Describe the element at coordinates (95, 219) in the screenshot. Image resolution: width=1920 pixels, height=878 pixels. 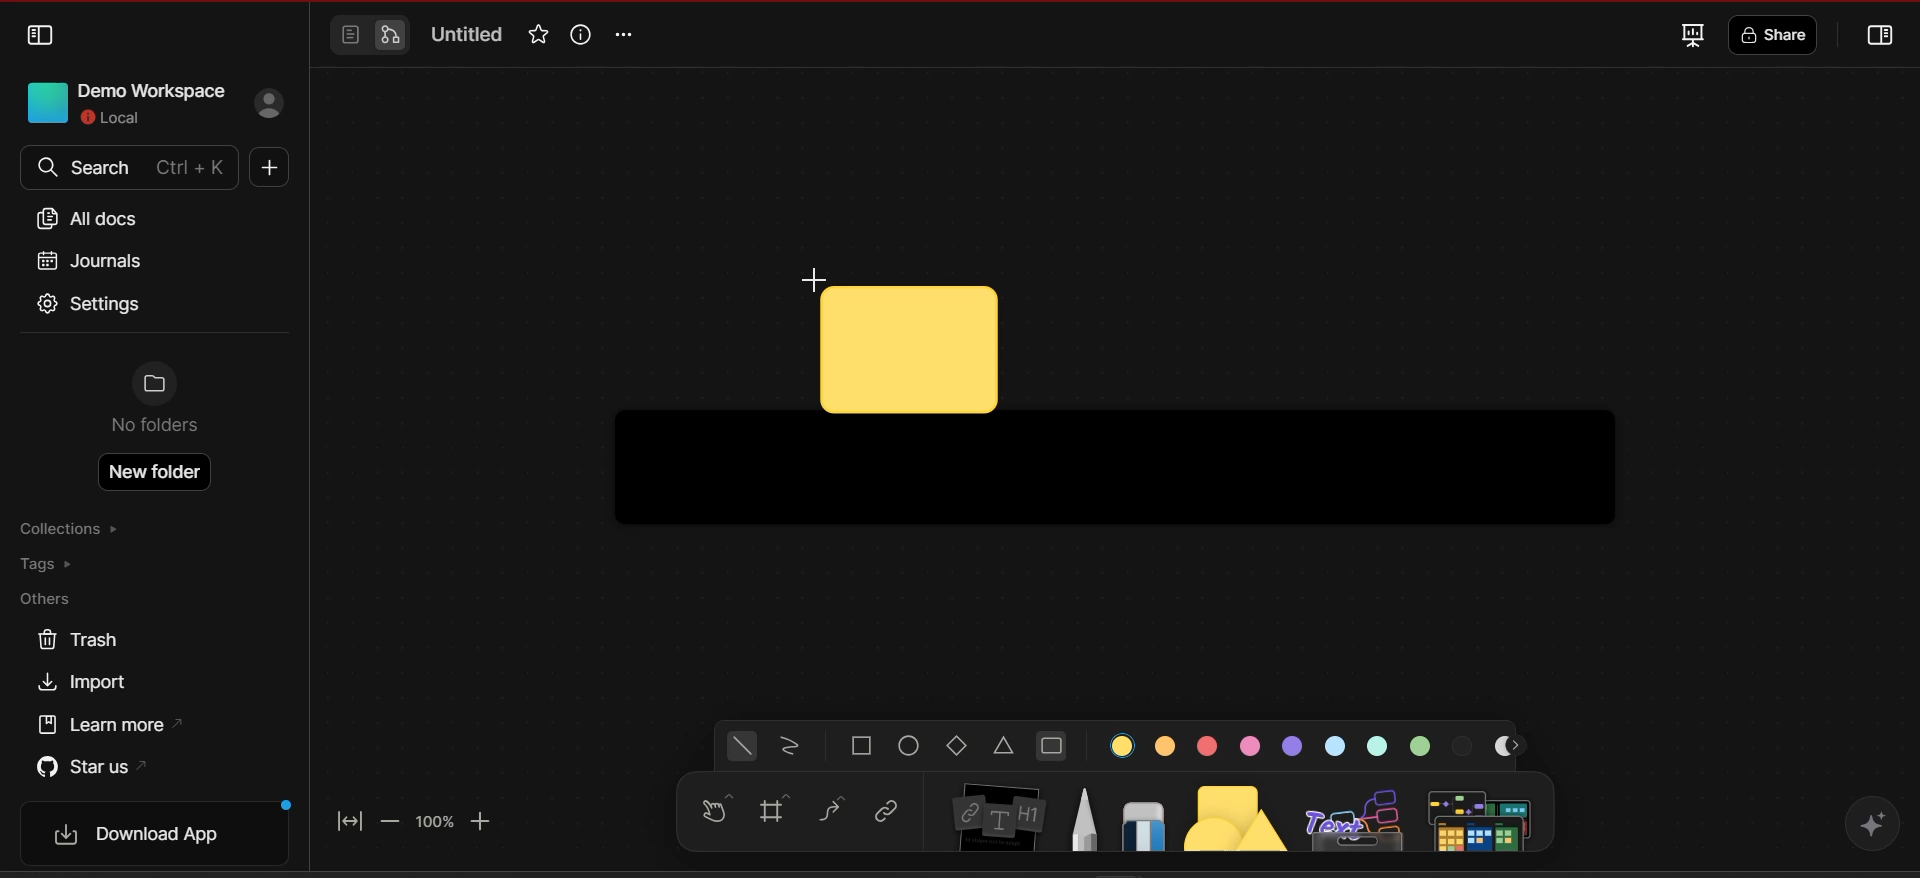
I see `all docs` at that location.